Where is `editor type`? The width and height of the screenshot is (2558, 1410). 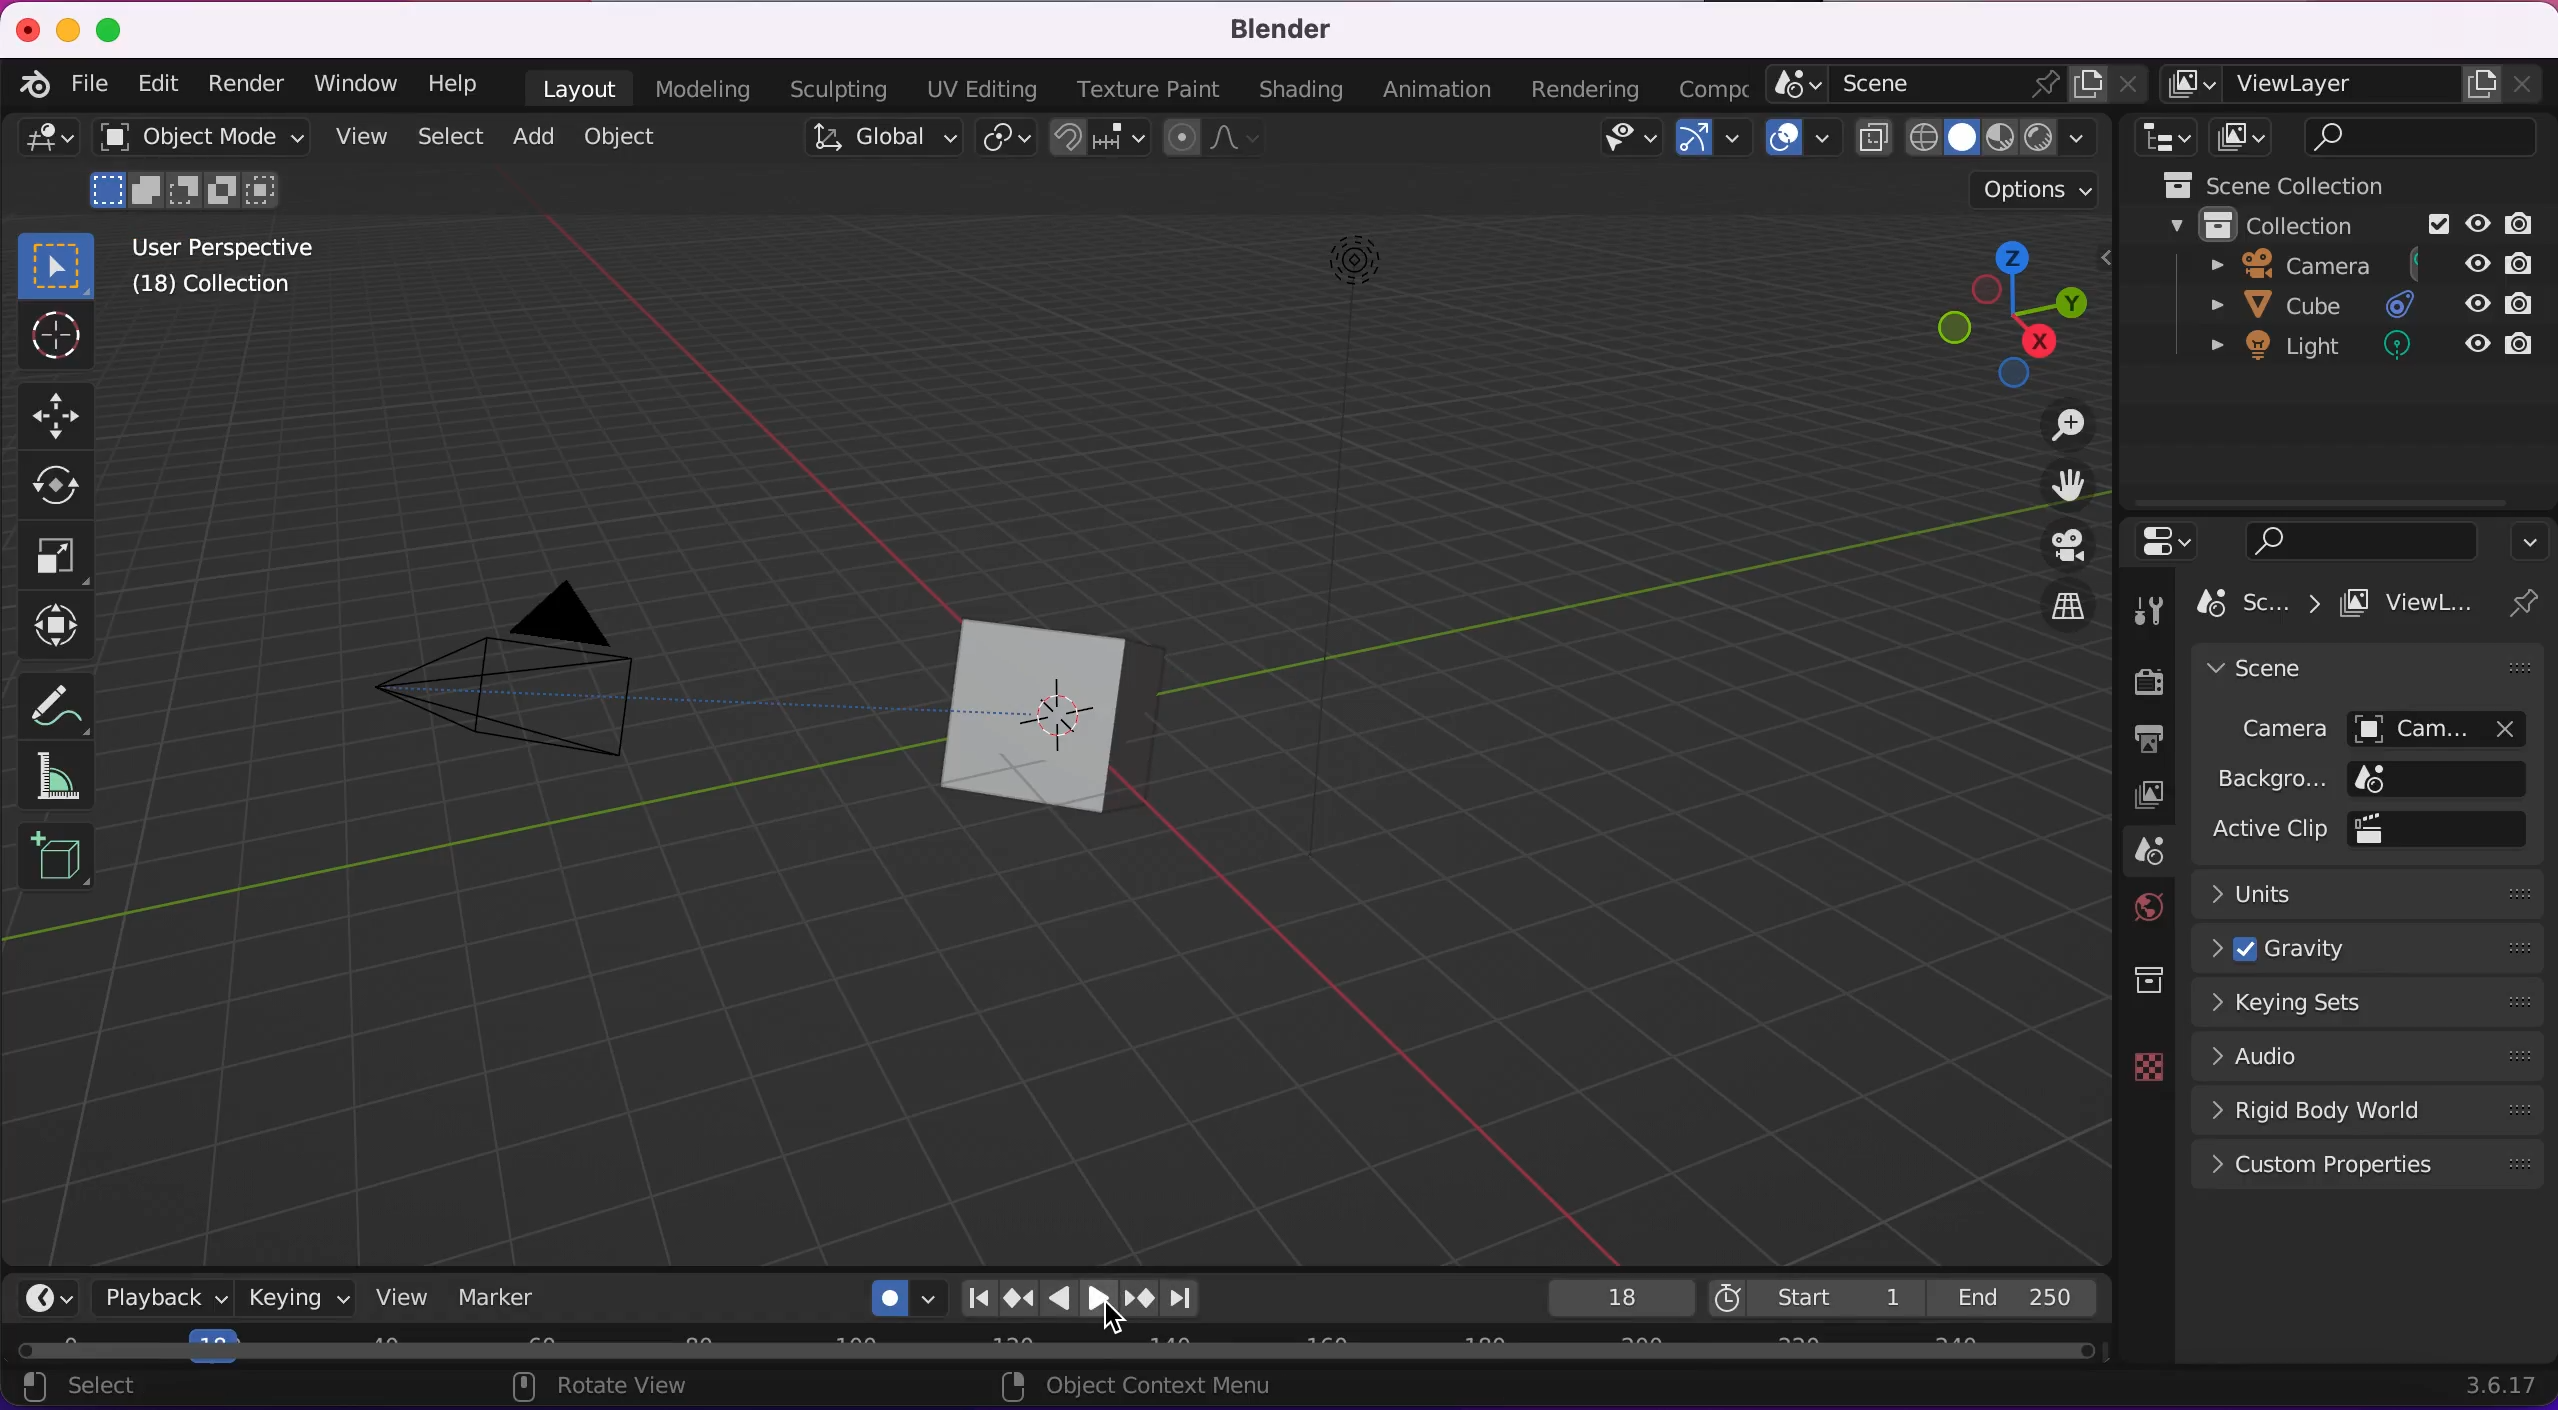
editor type is located at coordinates (2162, 138).